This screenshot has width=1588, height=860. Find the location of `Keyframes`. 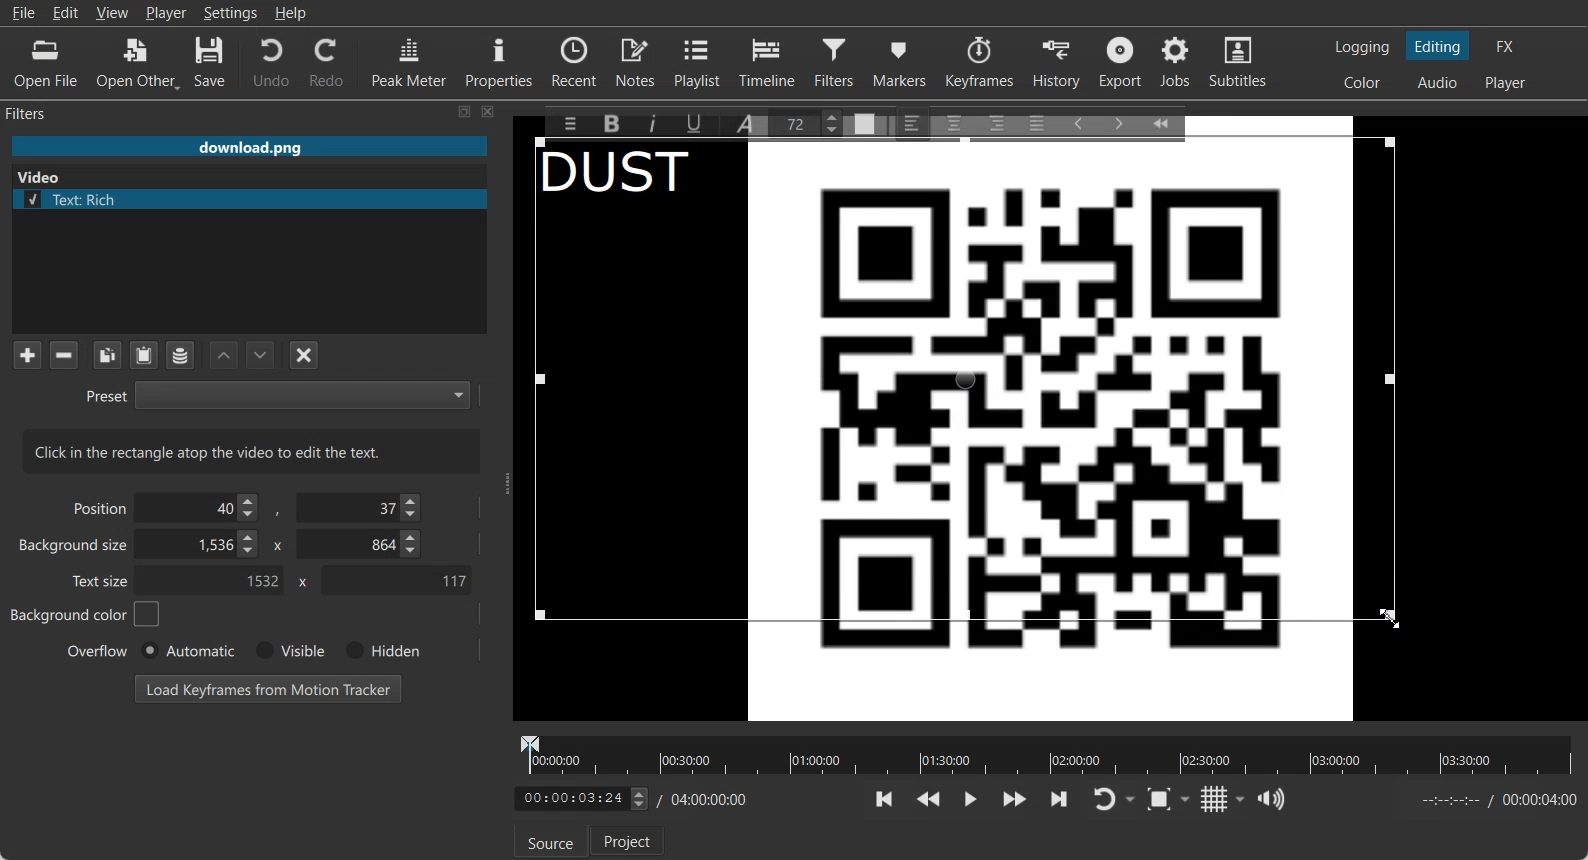

Keyframes is located at coordinates (979, 61).